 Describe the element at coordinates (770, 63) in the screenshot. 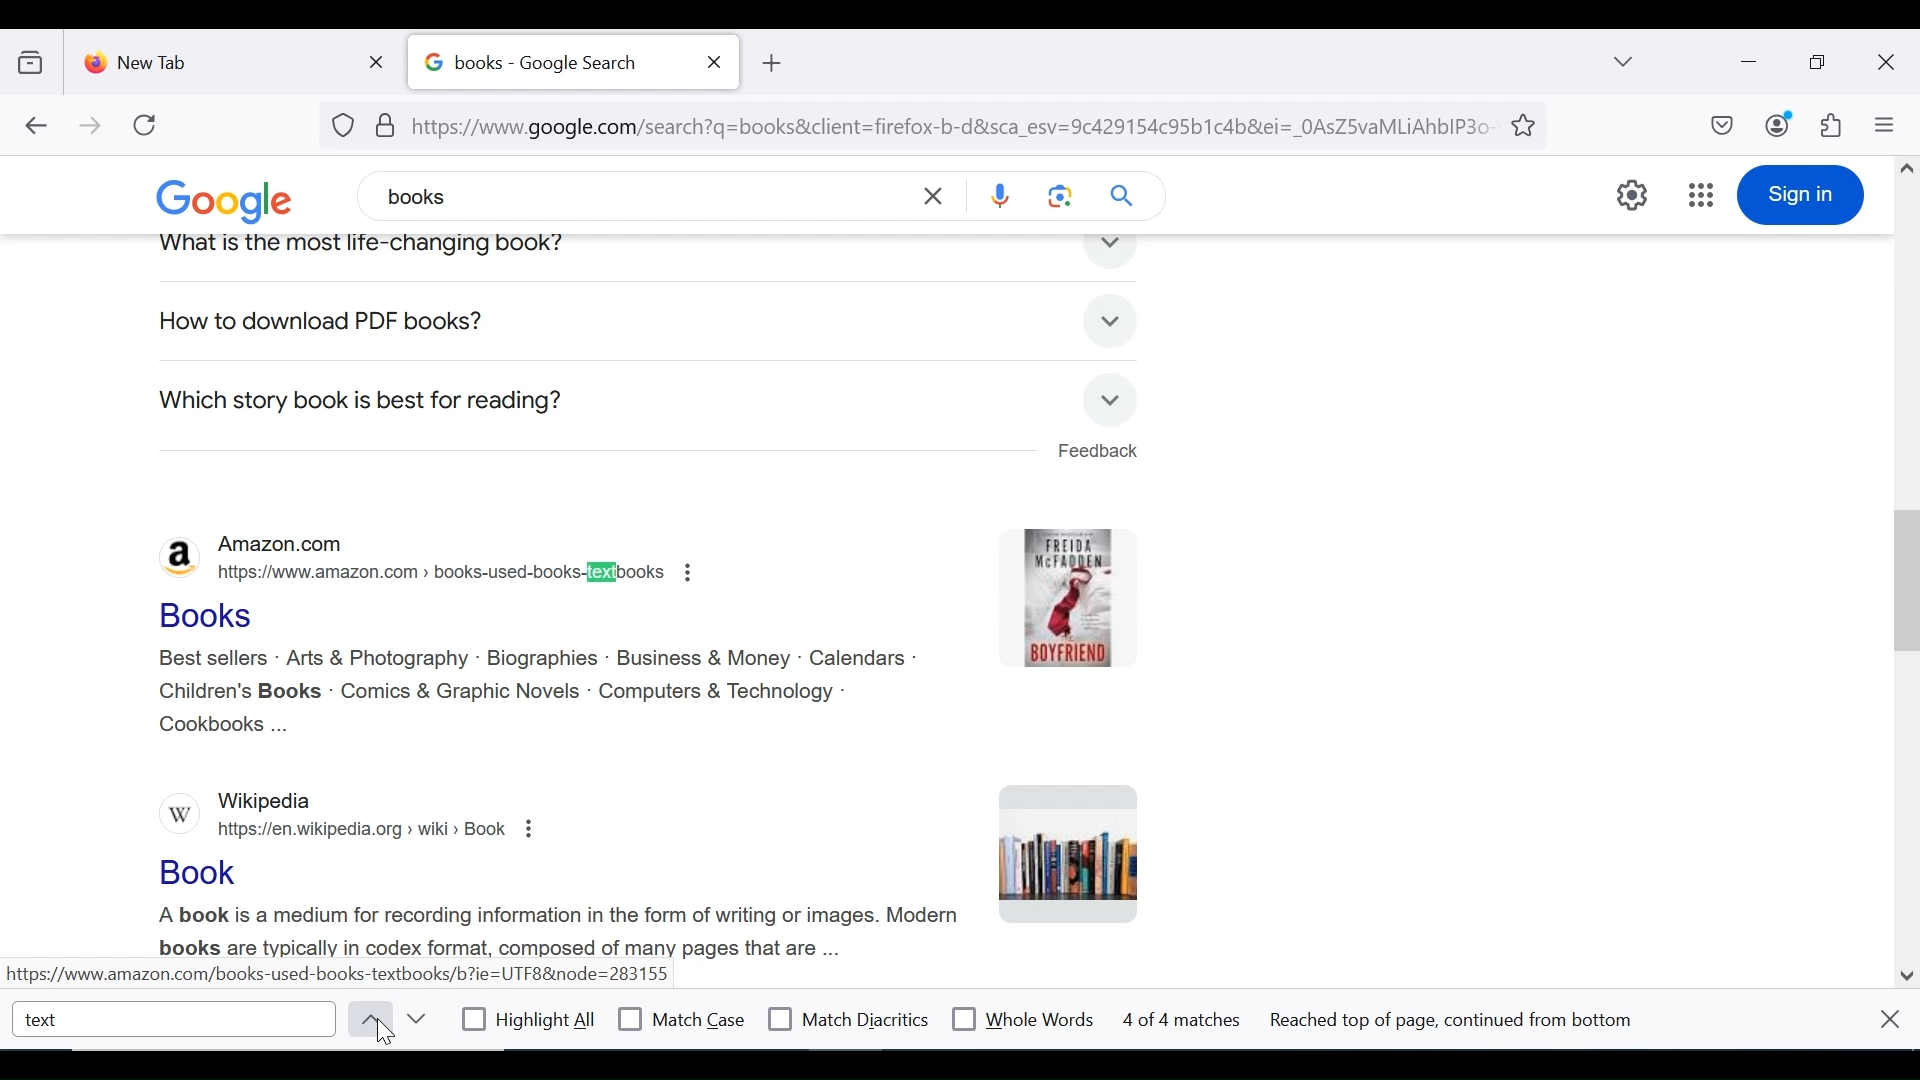

I see `new tB` at that location.